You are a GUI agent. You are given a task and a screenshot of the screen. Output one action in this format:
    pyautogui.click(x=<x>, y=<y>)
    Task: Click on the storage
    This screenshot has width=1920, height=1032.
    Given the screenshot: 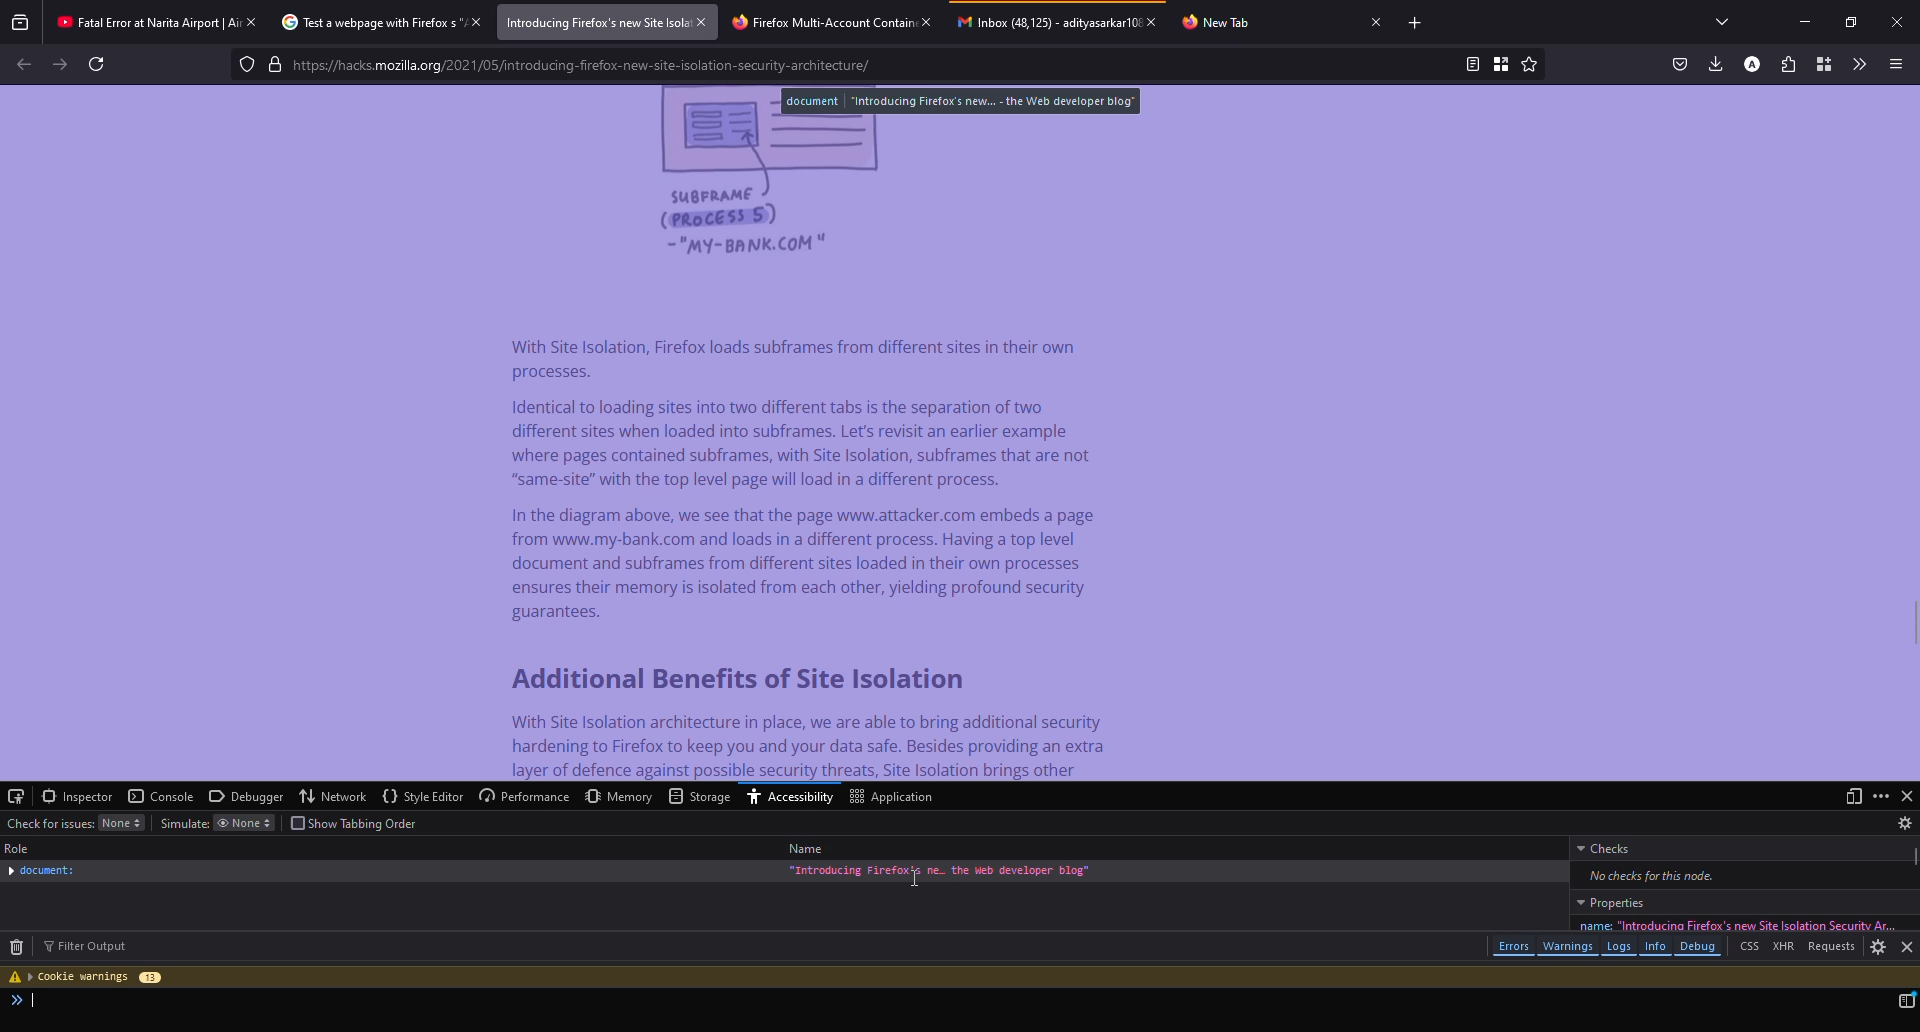 What is the action you would take?
    pyautogui.click(x=701, y=797)
    